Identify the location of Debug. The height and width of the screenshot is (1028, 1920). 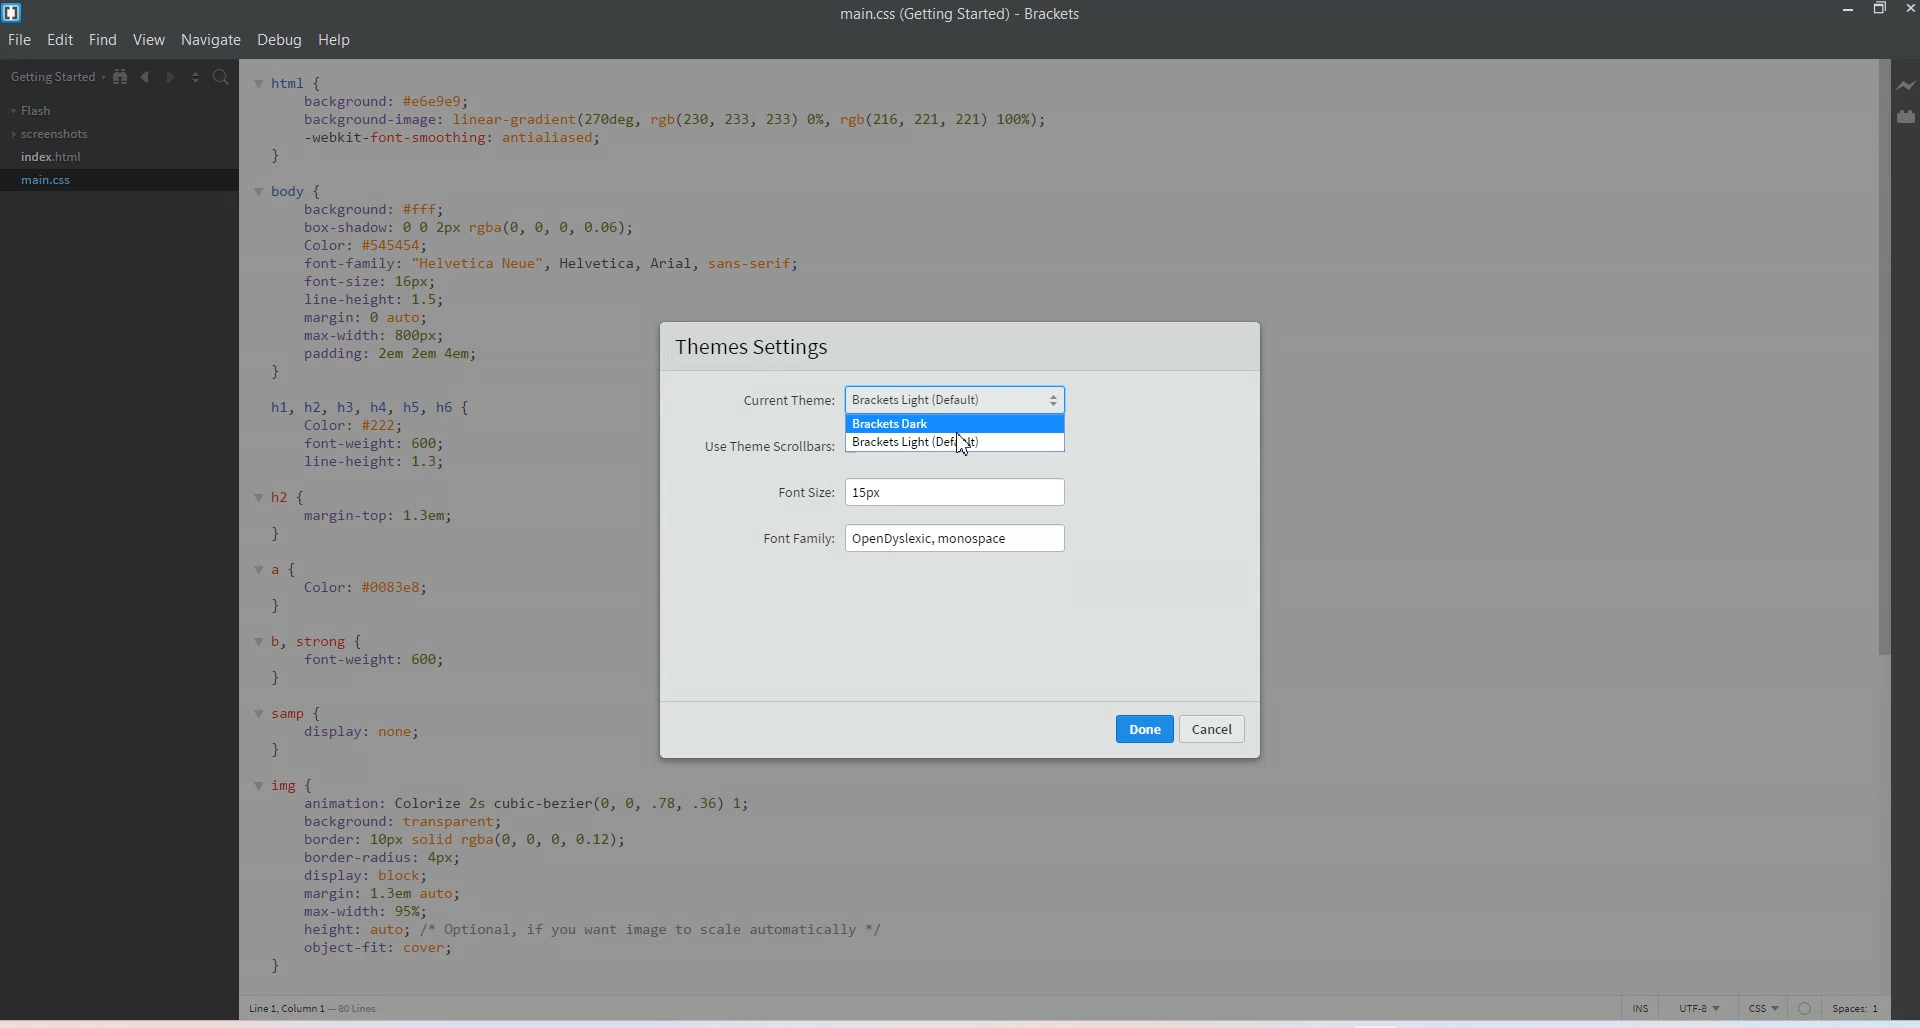
(280, 40).